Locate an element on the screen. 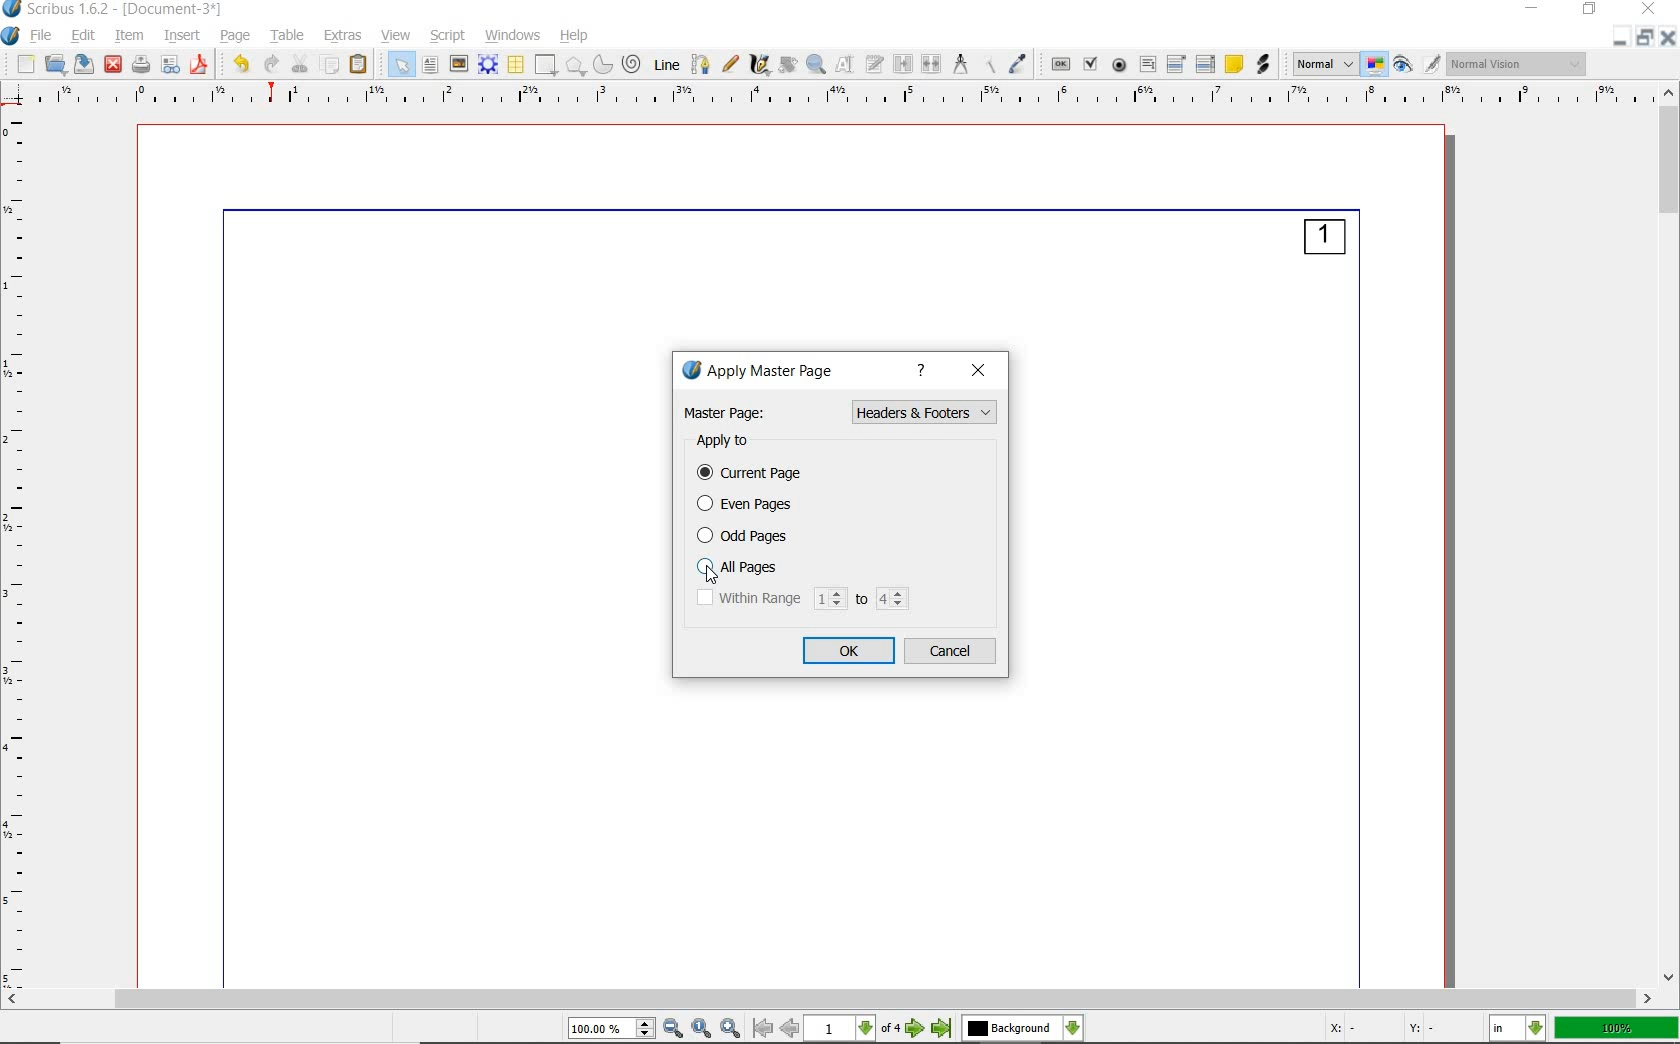  Master page is located at coordinates (727, 412).